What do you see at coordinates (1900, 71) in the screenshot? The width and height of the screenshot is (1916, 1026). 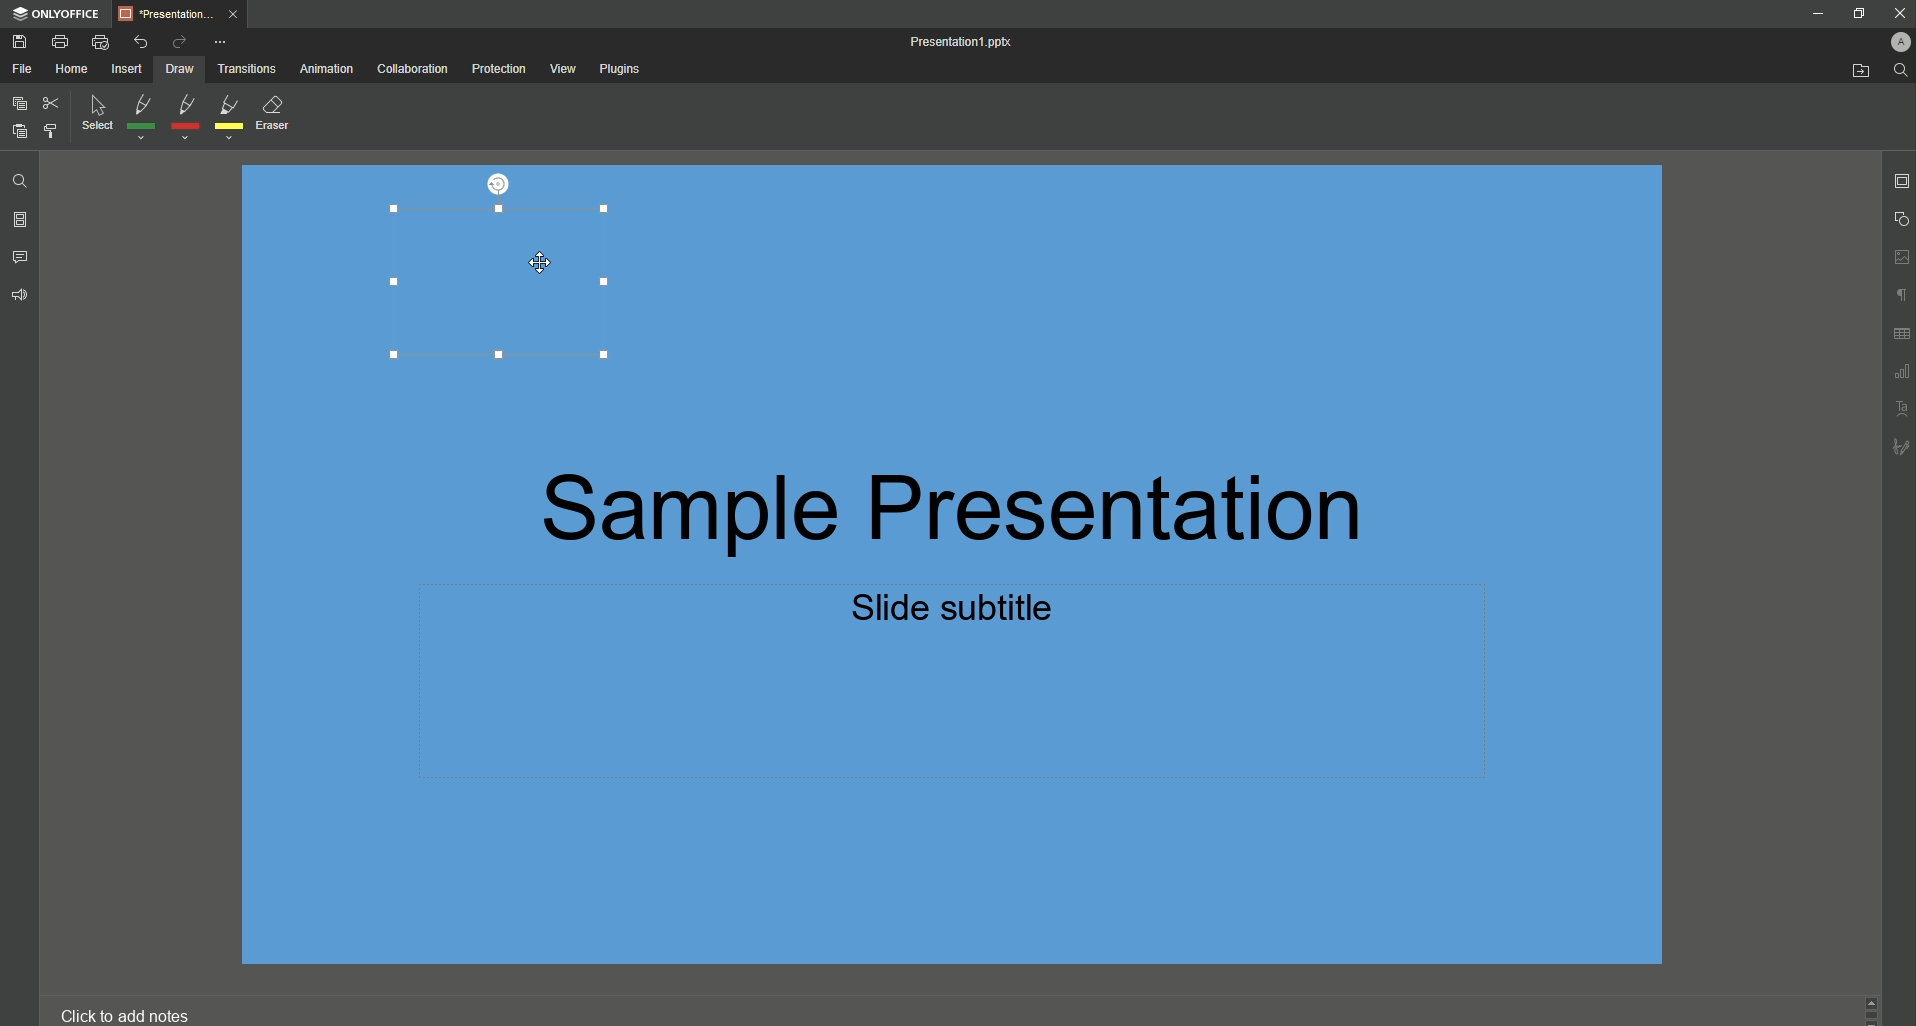 I see `Find` at bounding box center [1900, 71].